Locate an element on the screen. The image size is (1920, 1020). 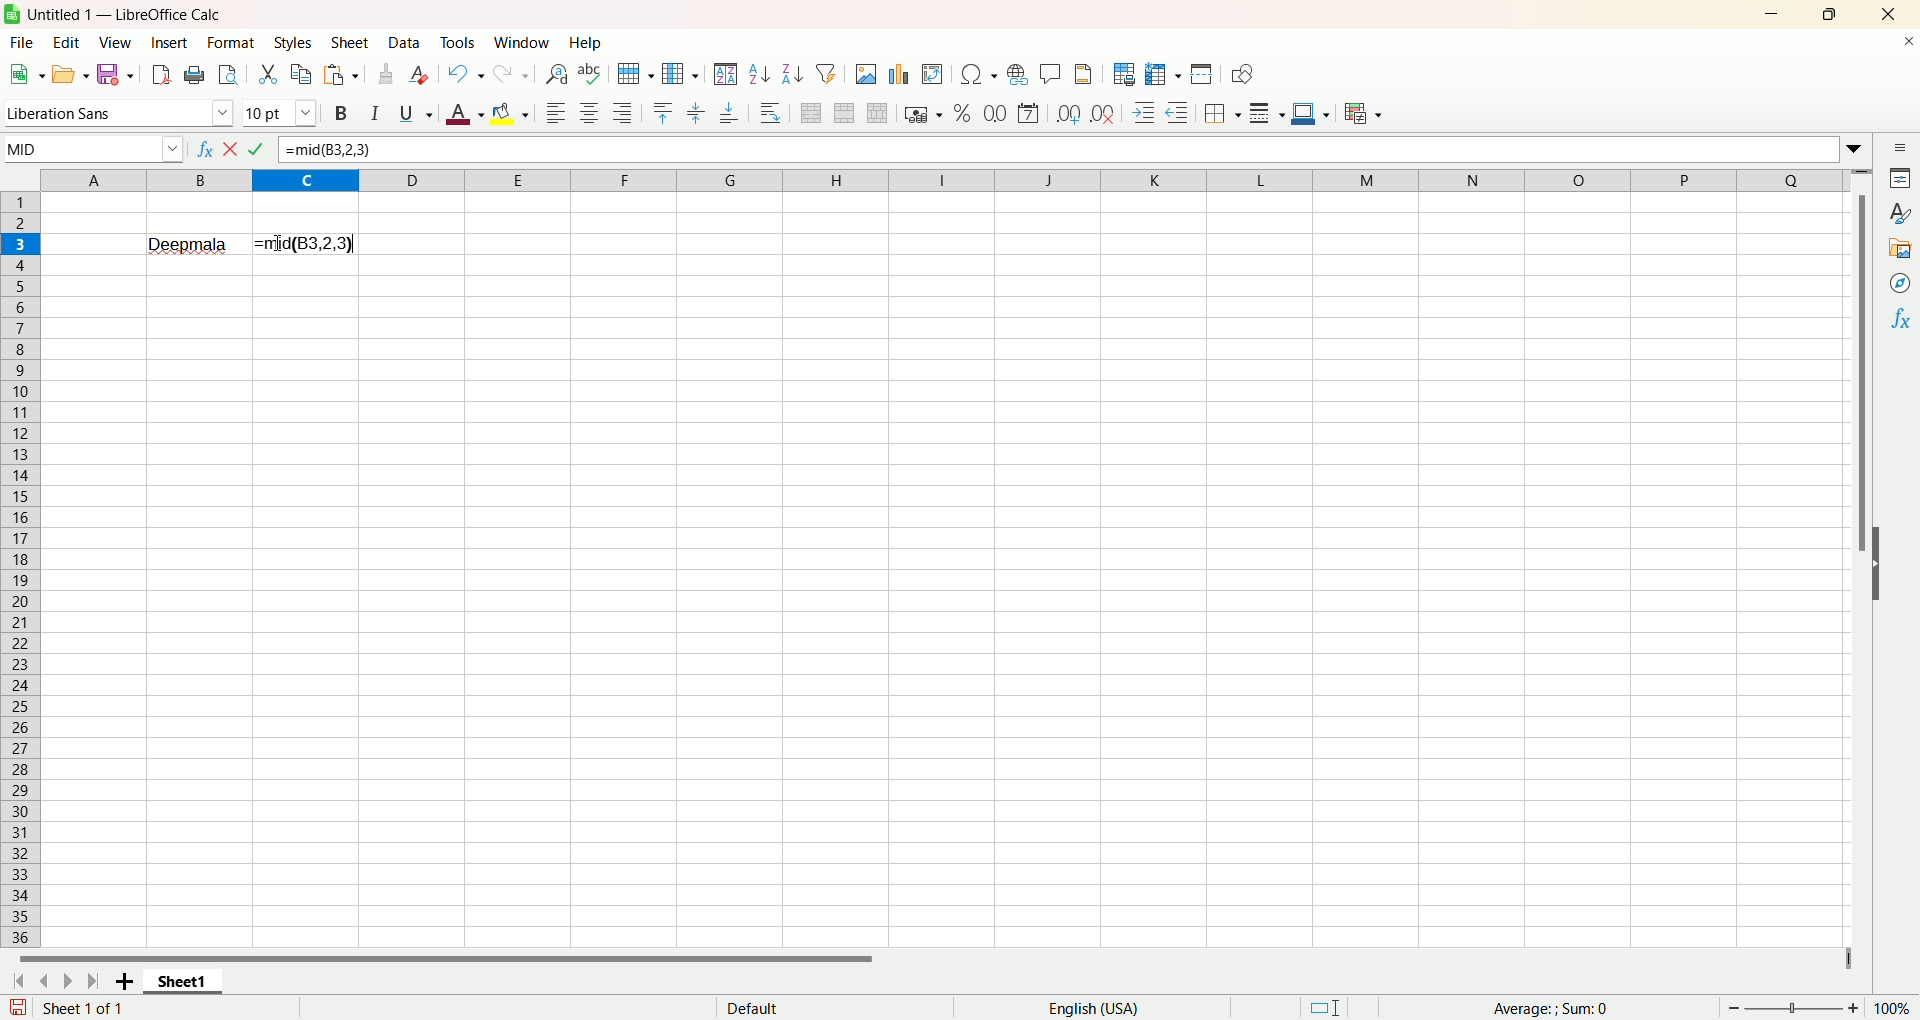
Insert symbols is located at coordinates (978, 74).